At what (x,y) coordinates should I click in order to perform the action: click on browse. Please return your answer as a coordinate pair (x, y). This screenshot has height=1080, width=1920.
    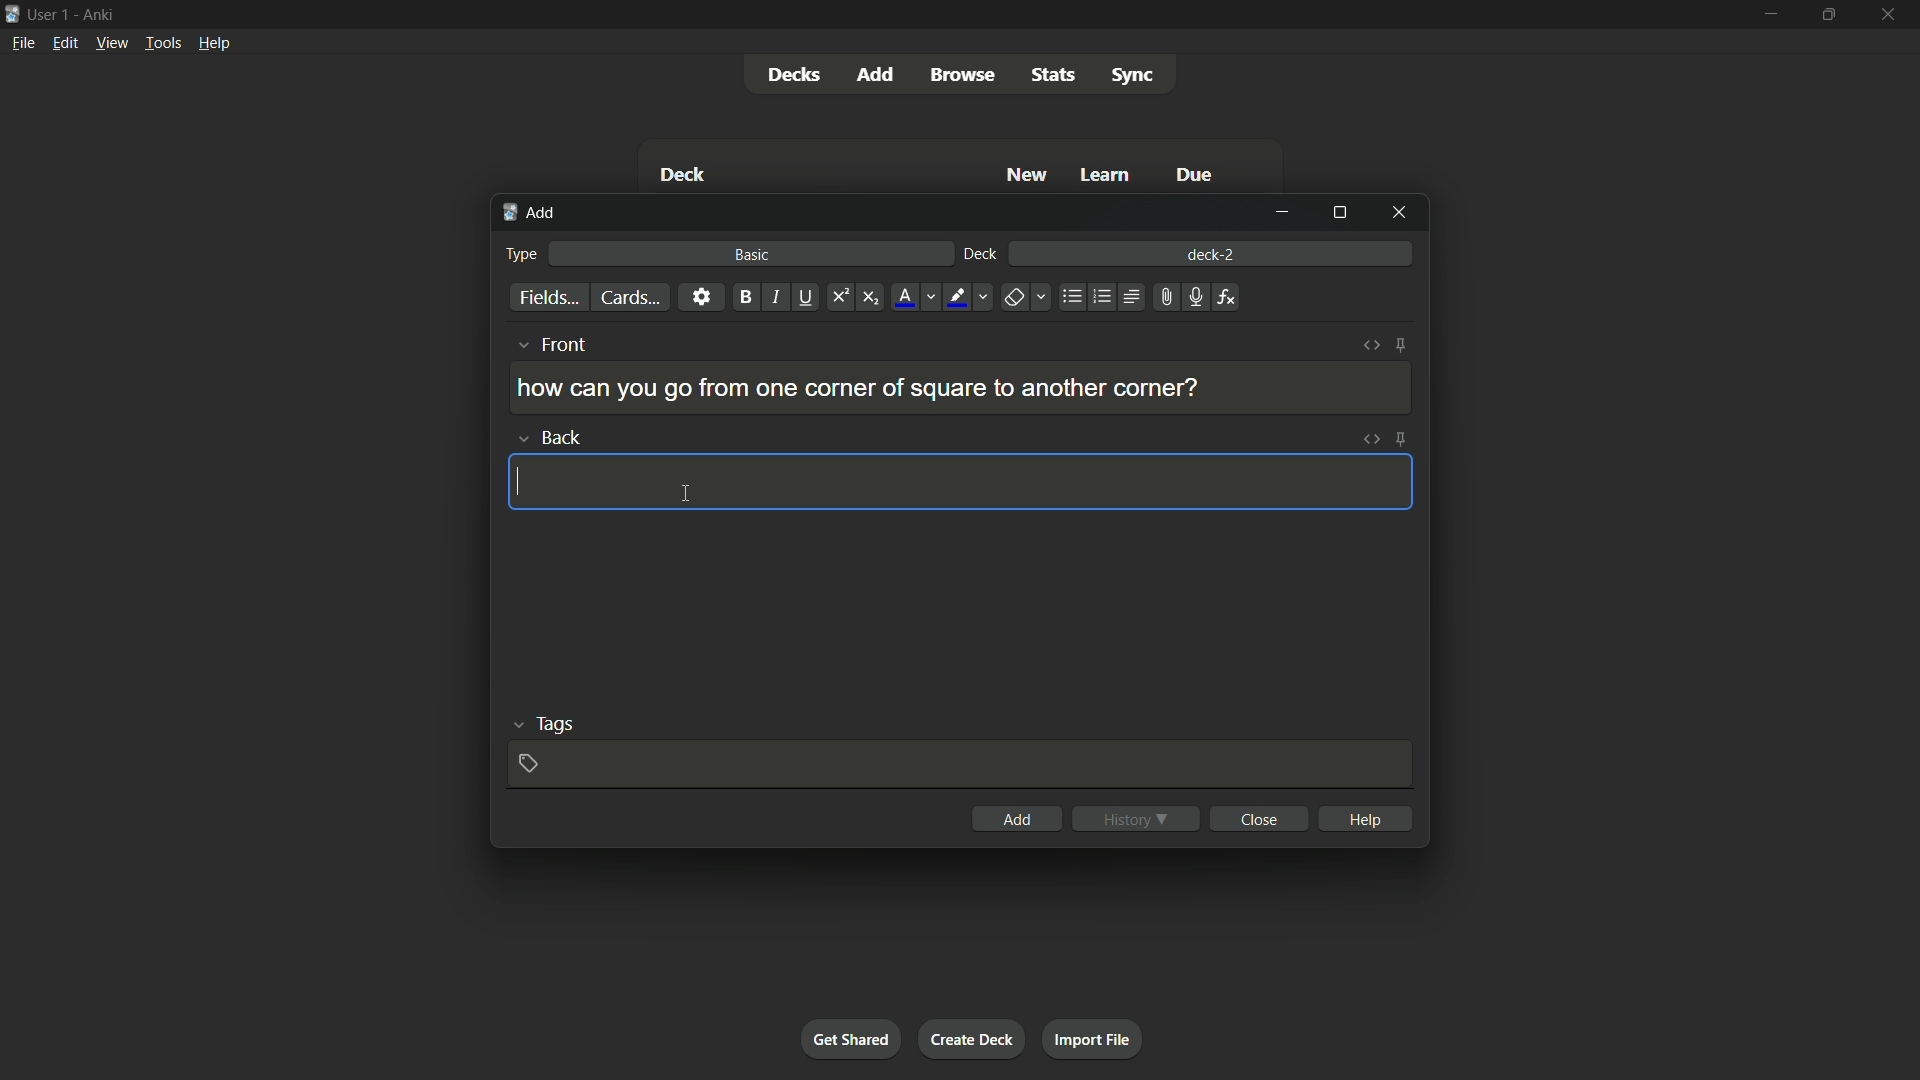
    Looking at the image, I should click on (964, 75).